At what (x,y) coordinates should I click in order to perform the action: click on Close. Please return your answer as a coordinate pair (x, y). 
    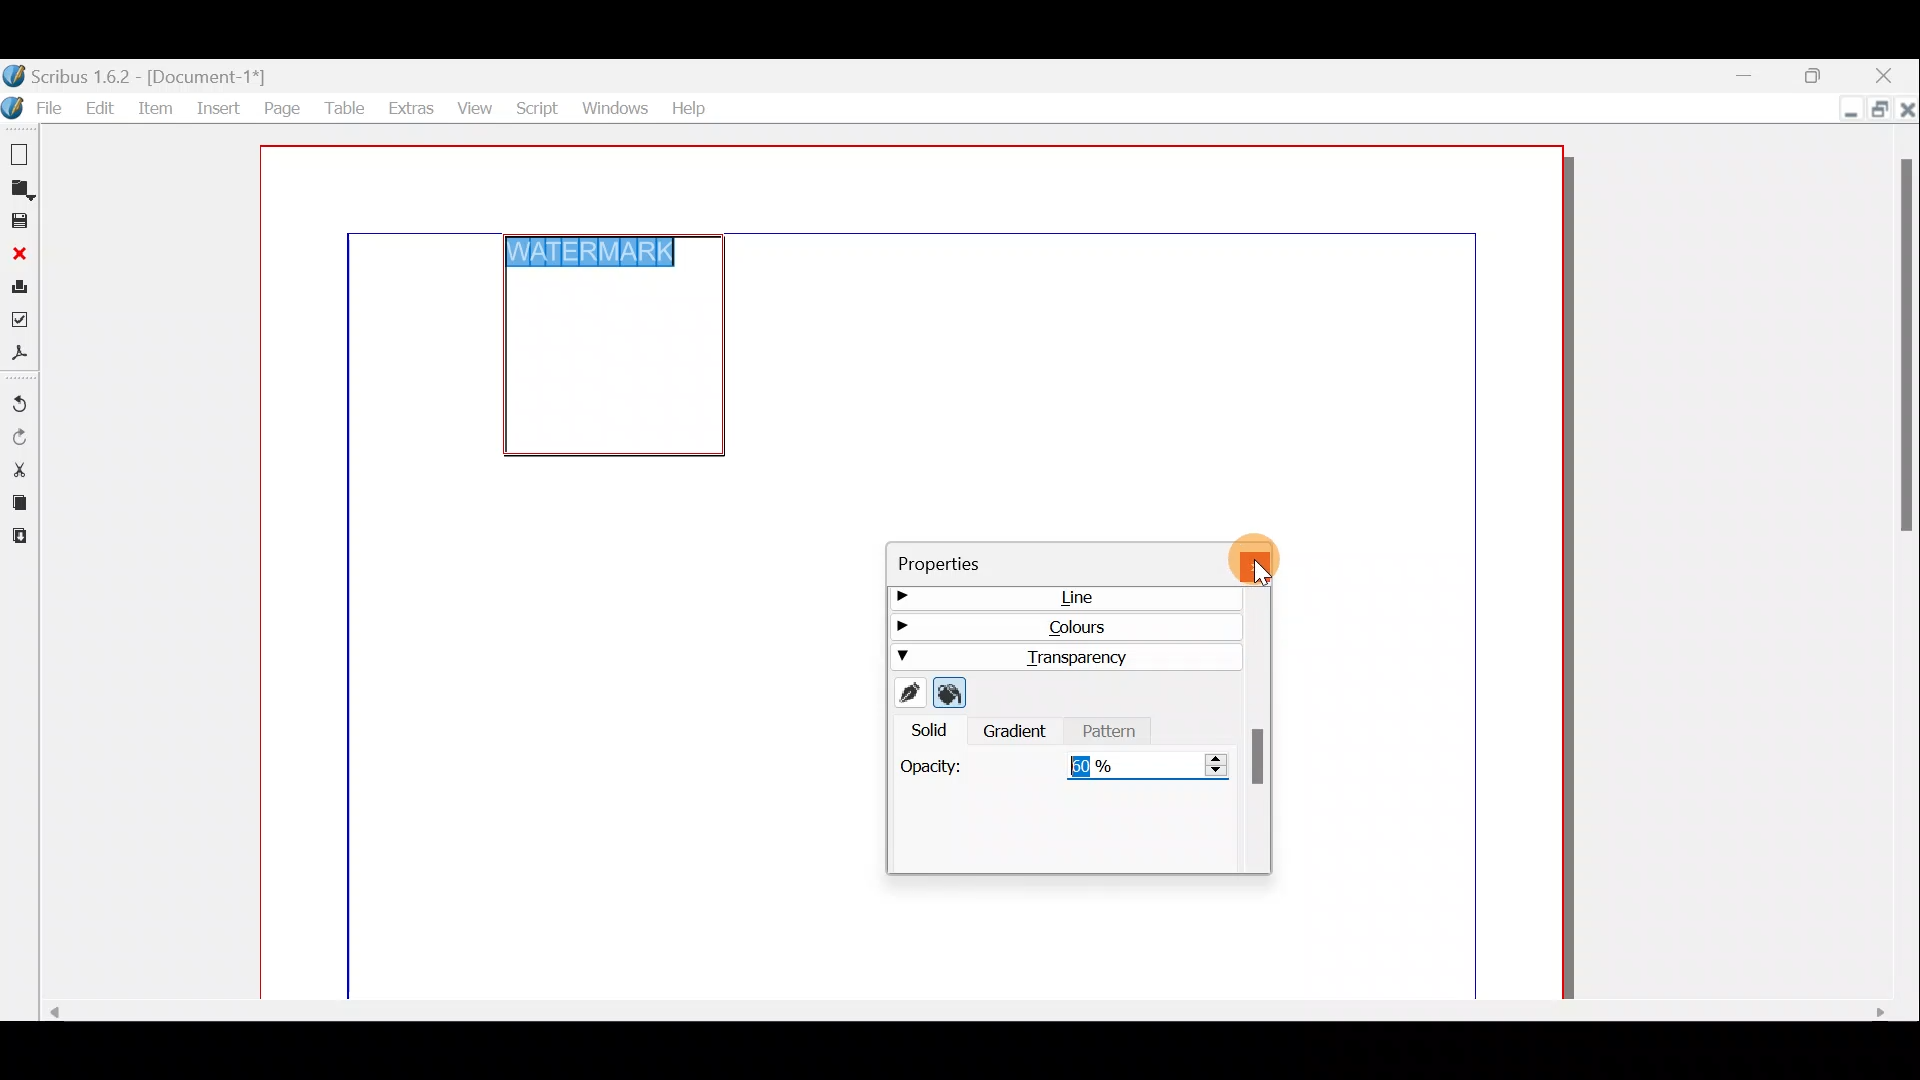
    Looking at the image, I should click on (1907, 107).